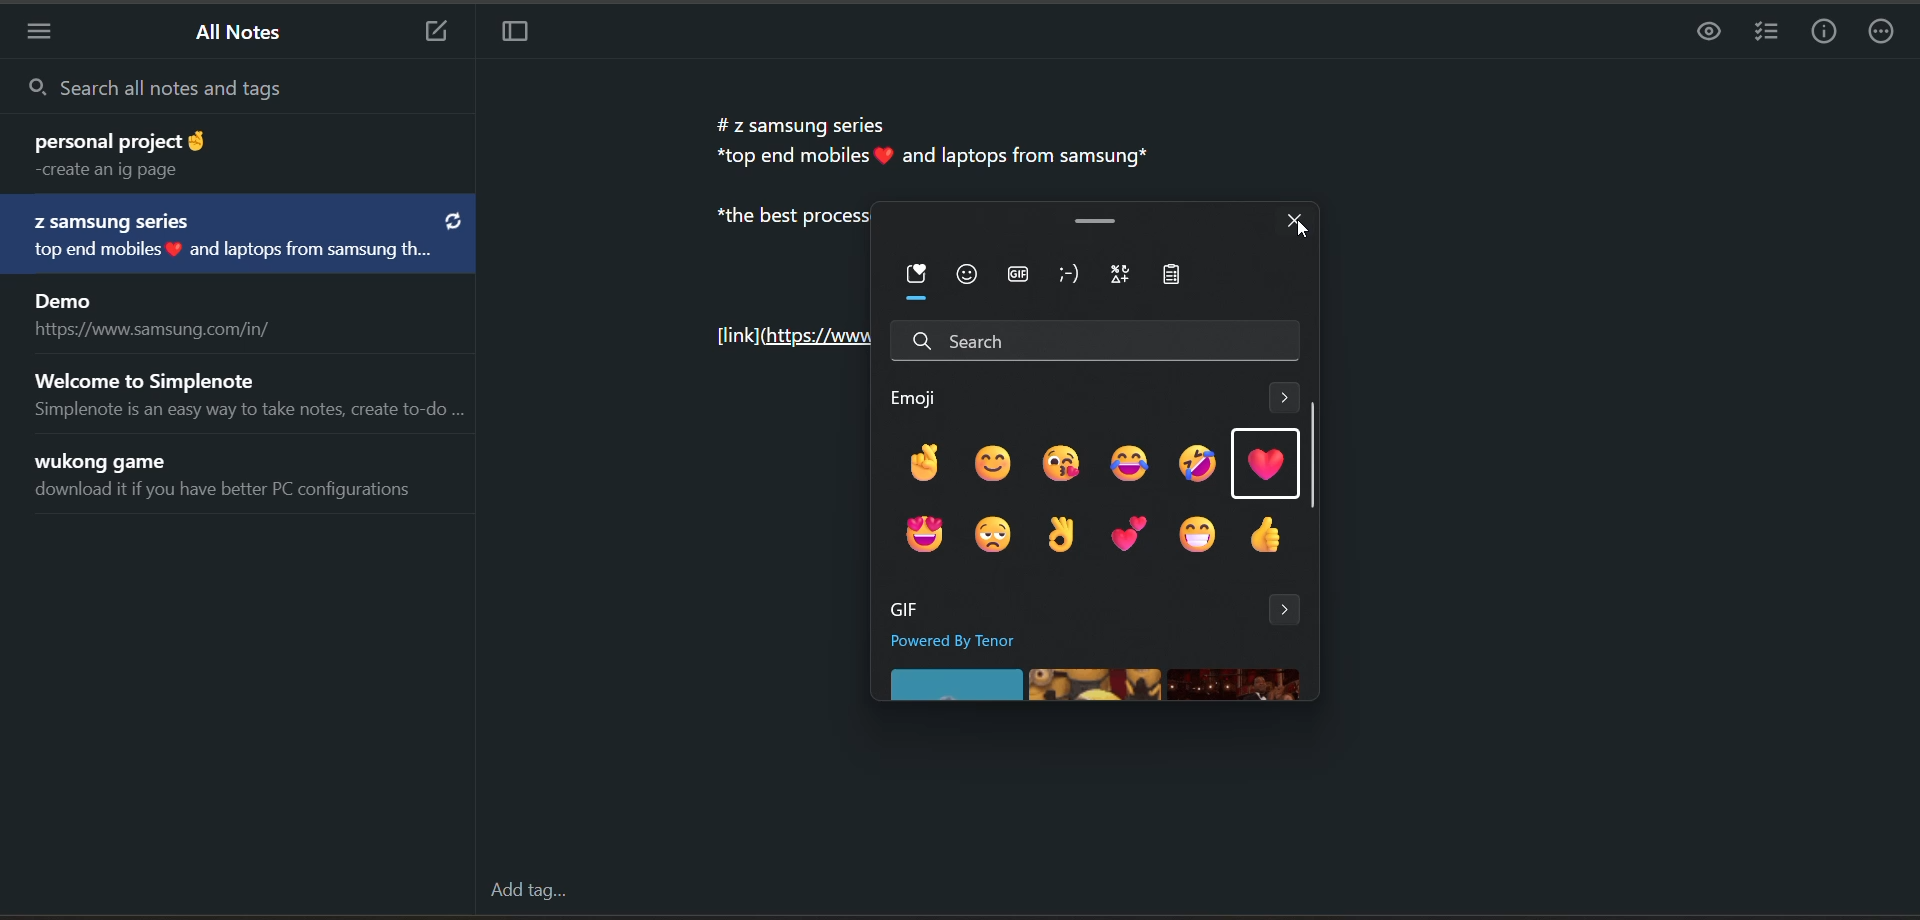 Image resolution: width=1920 pixels, height=920 pixels. Describe the element at coordinates (922, 275) in the screenshot. I see `most recently used` at that location.